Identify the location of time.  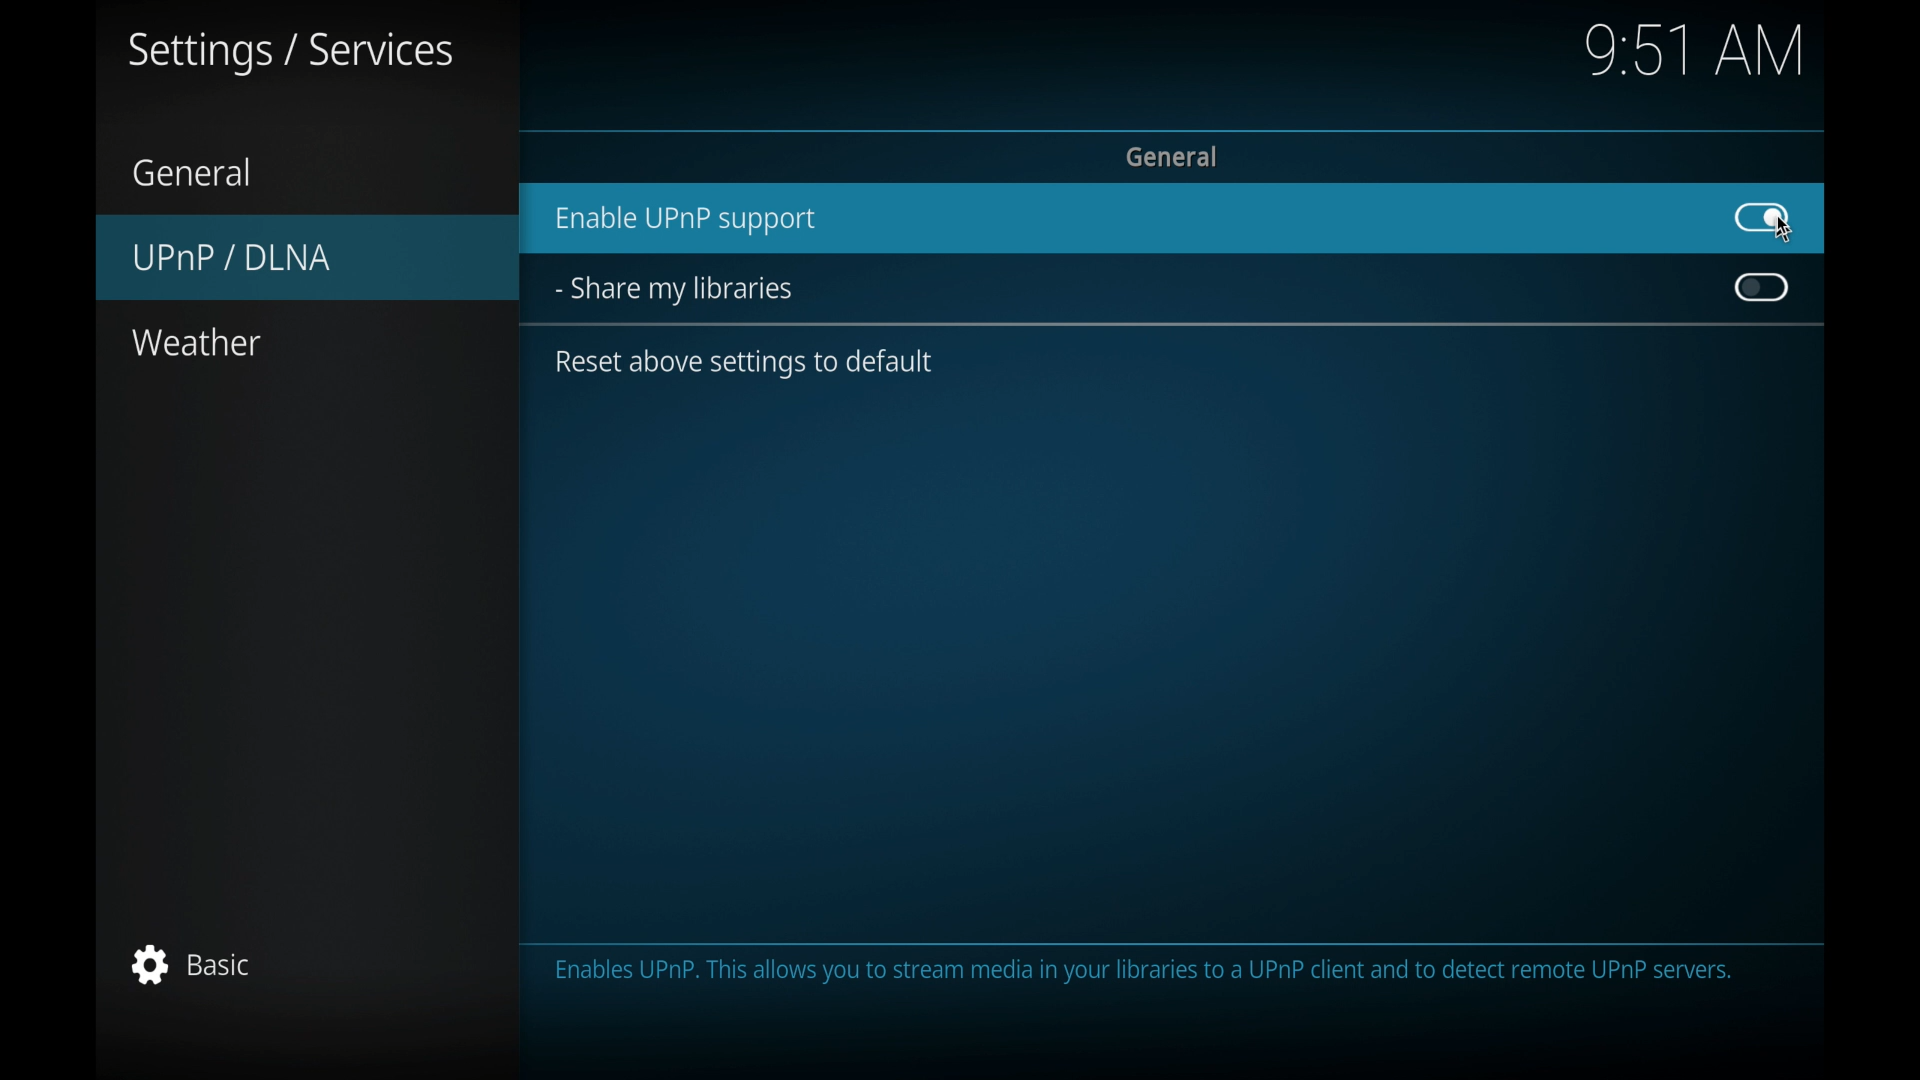
(1694, 52).